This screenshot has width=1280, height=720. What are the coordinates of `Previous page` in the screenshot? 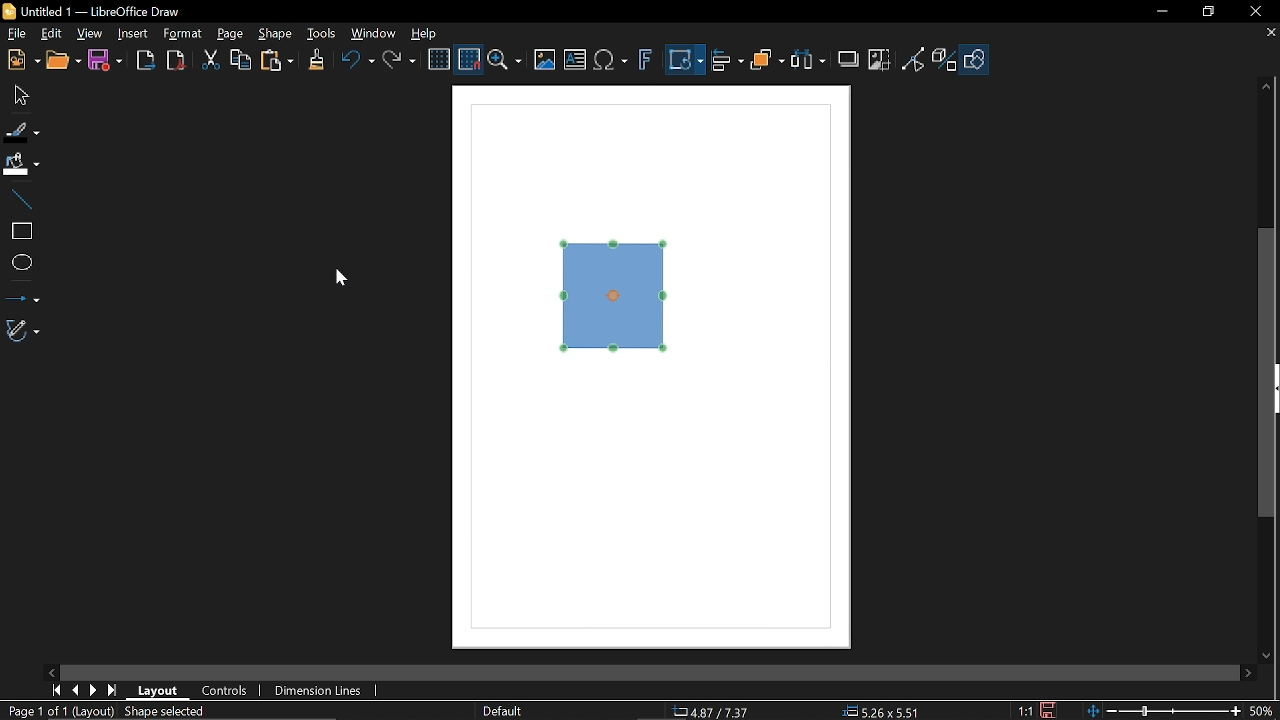 It's located at (75, 689).